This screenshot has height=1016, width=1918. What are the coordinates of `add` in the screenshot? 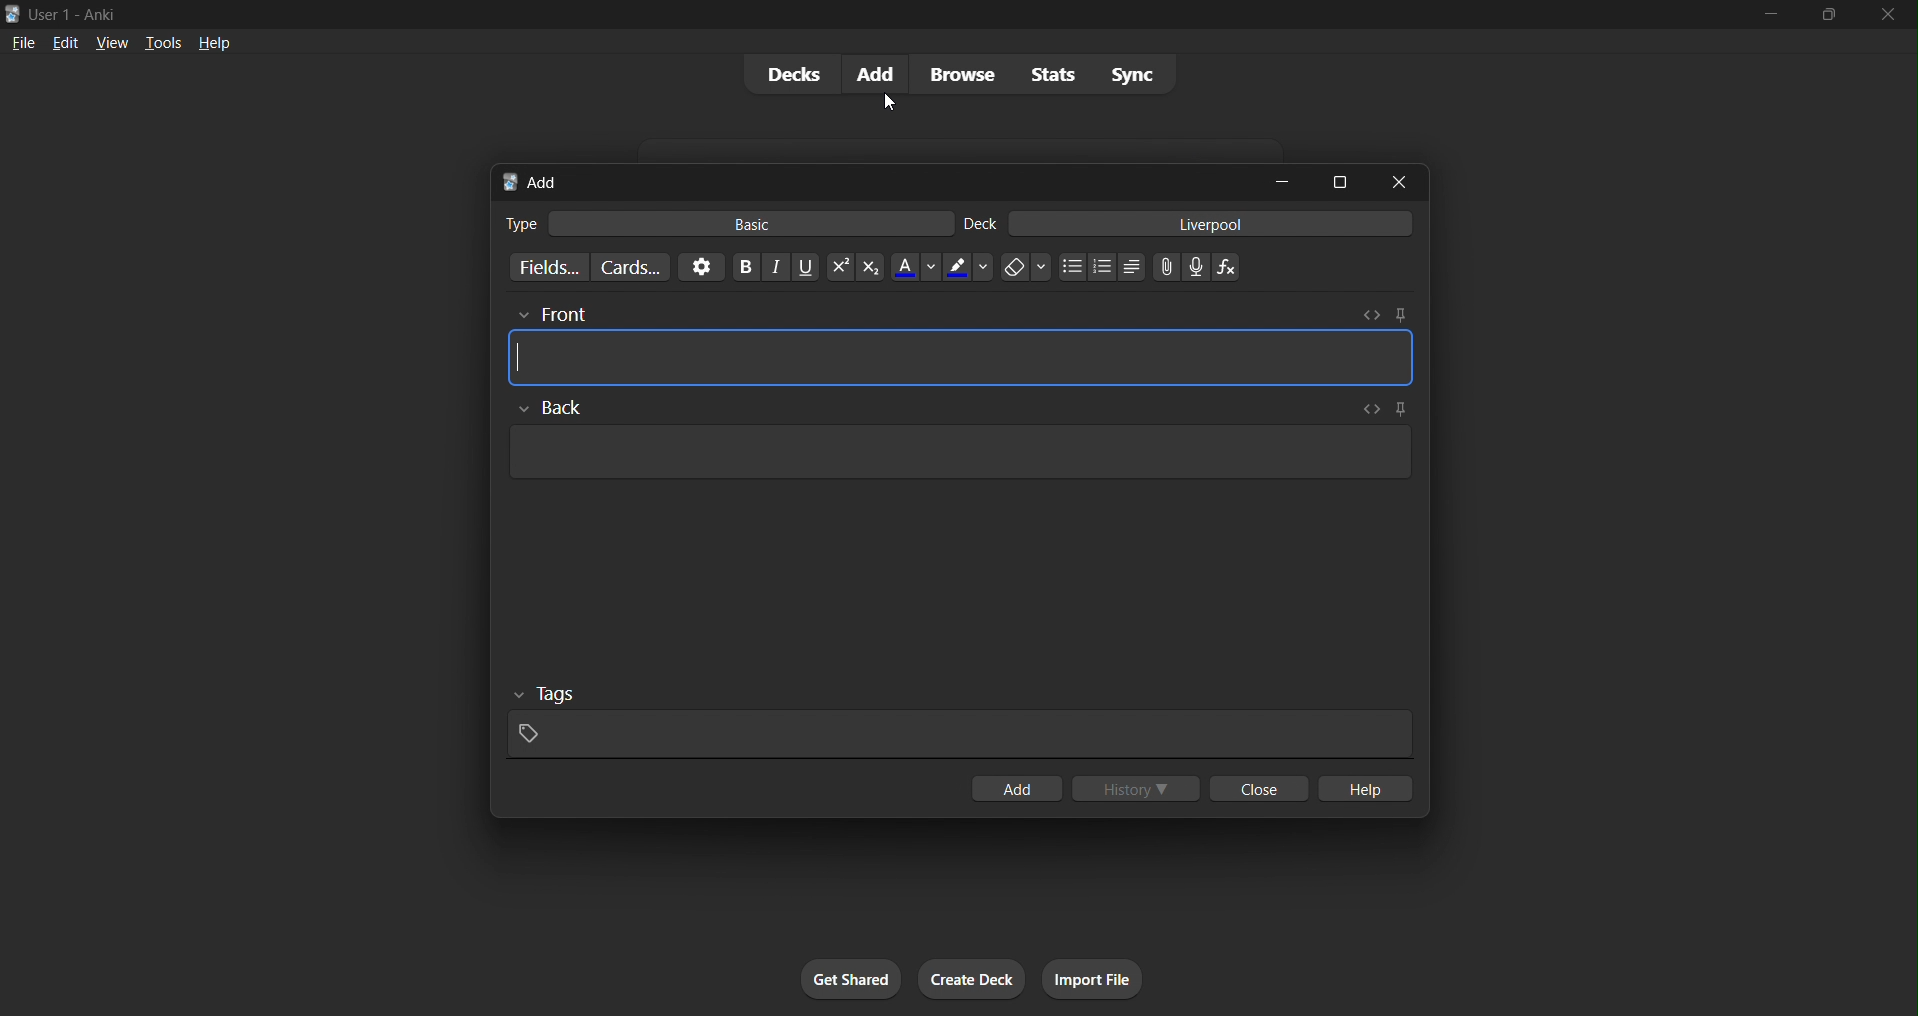 It's located at (1014, 787).